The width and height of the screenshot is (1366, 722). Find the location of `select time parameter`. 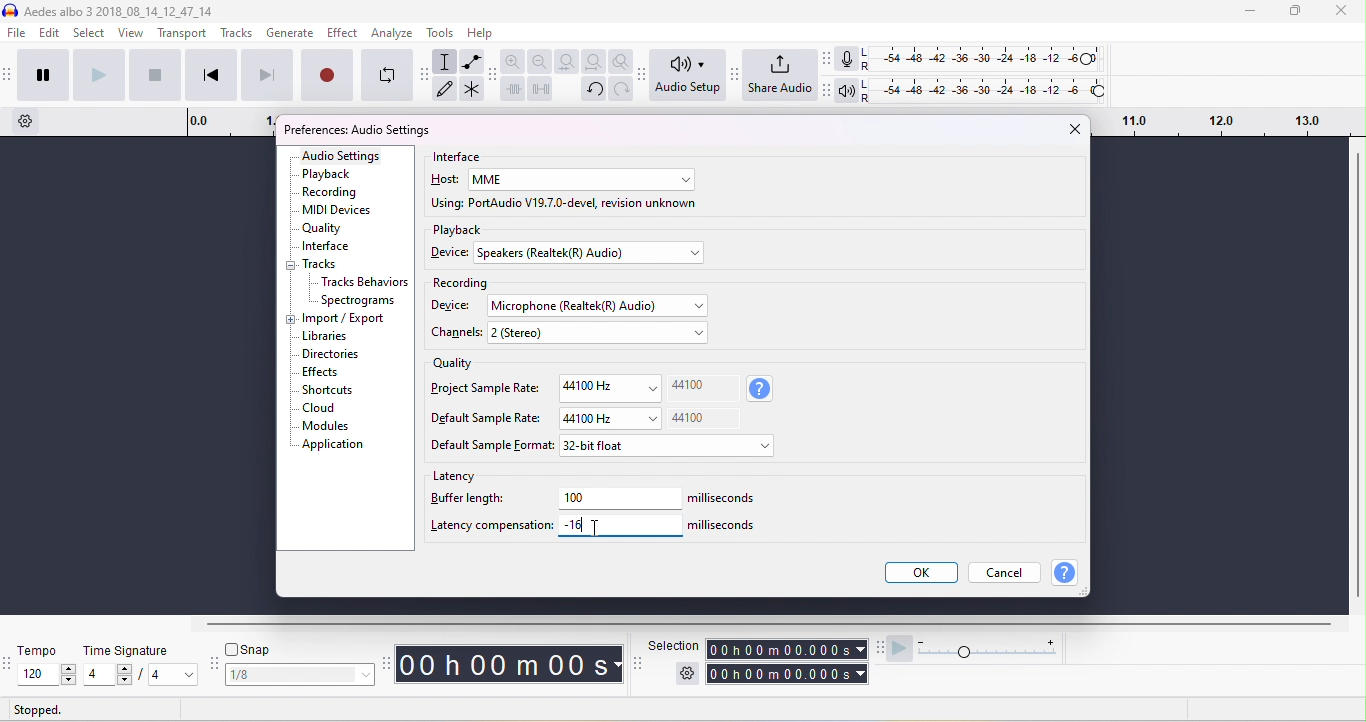

select time parameter is located at coordinates (861, 674).